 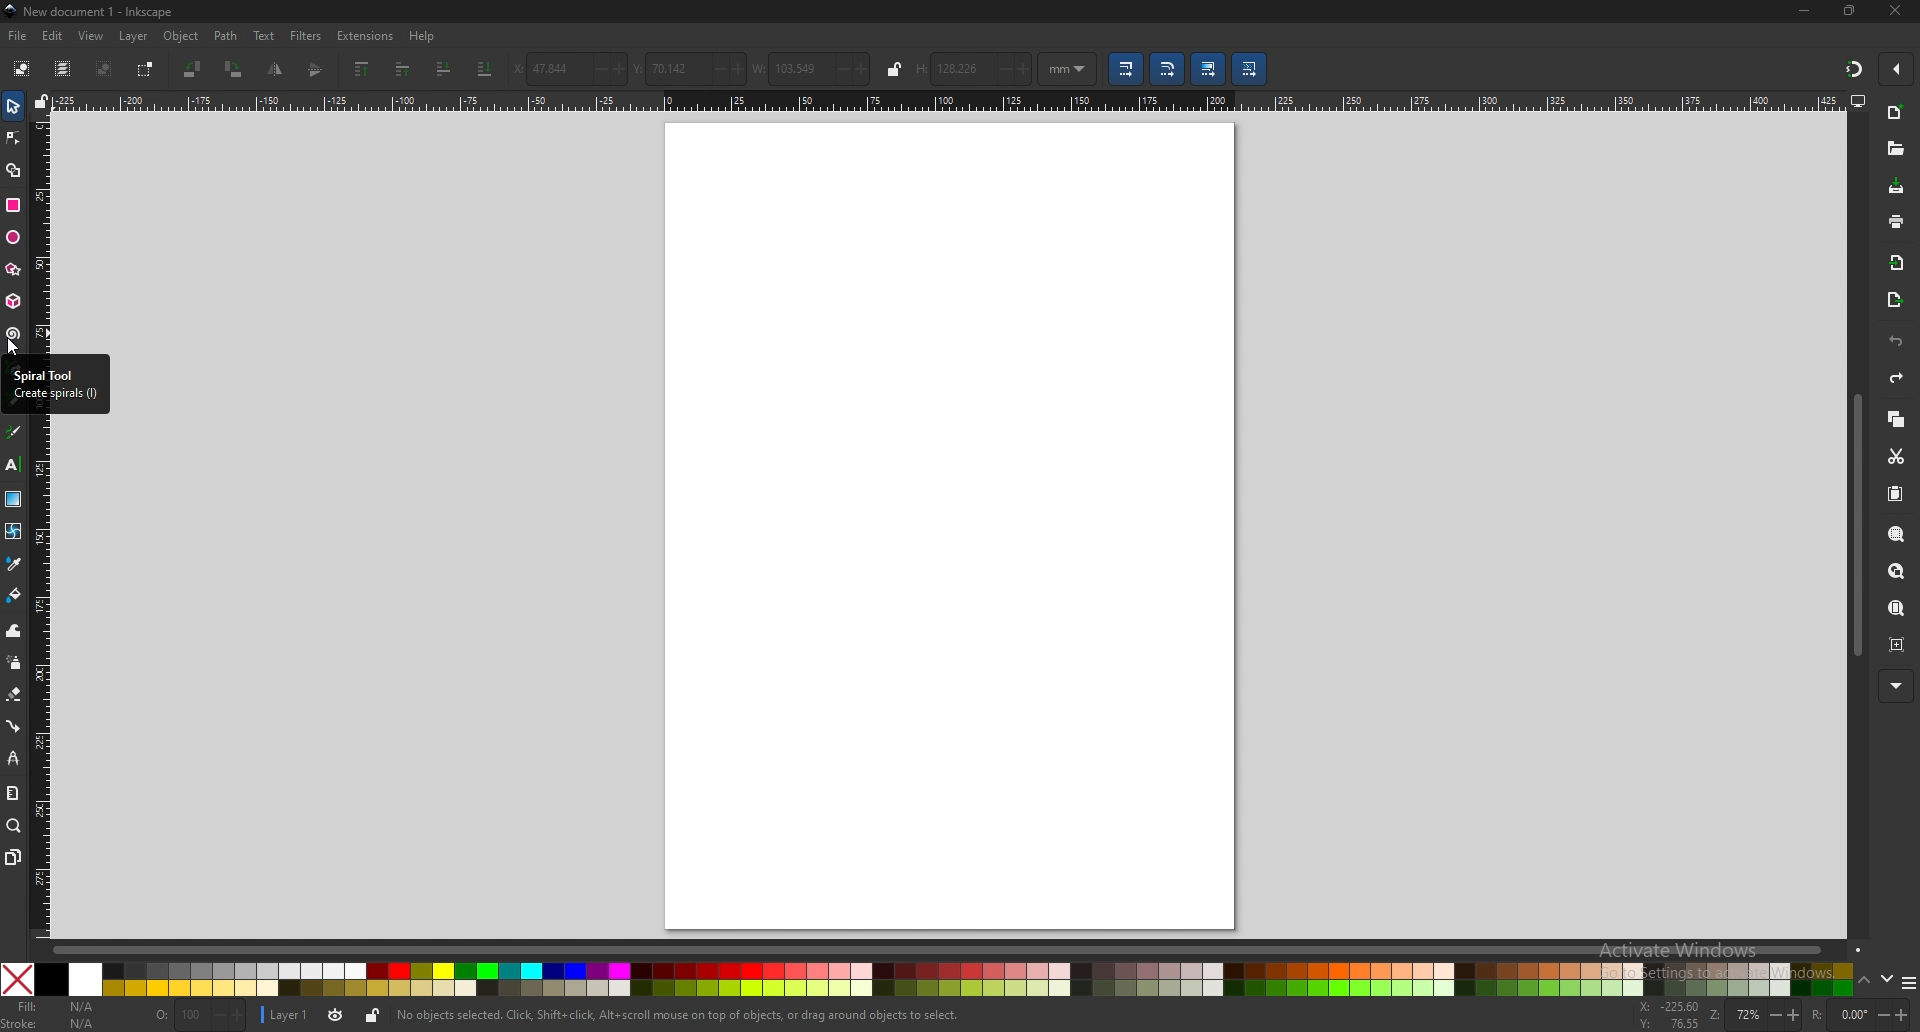 What do you see at coordinates (13, 463) in the screenshot?
I see `text` at bounding box center [13, 463].